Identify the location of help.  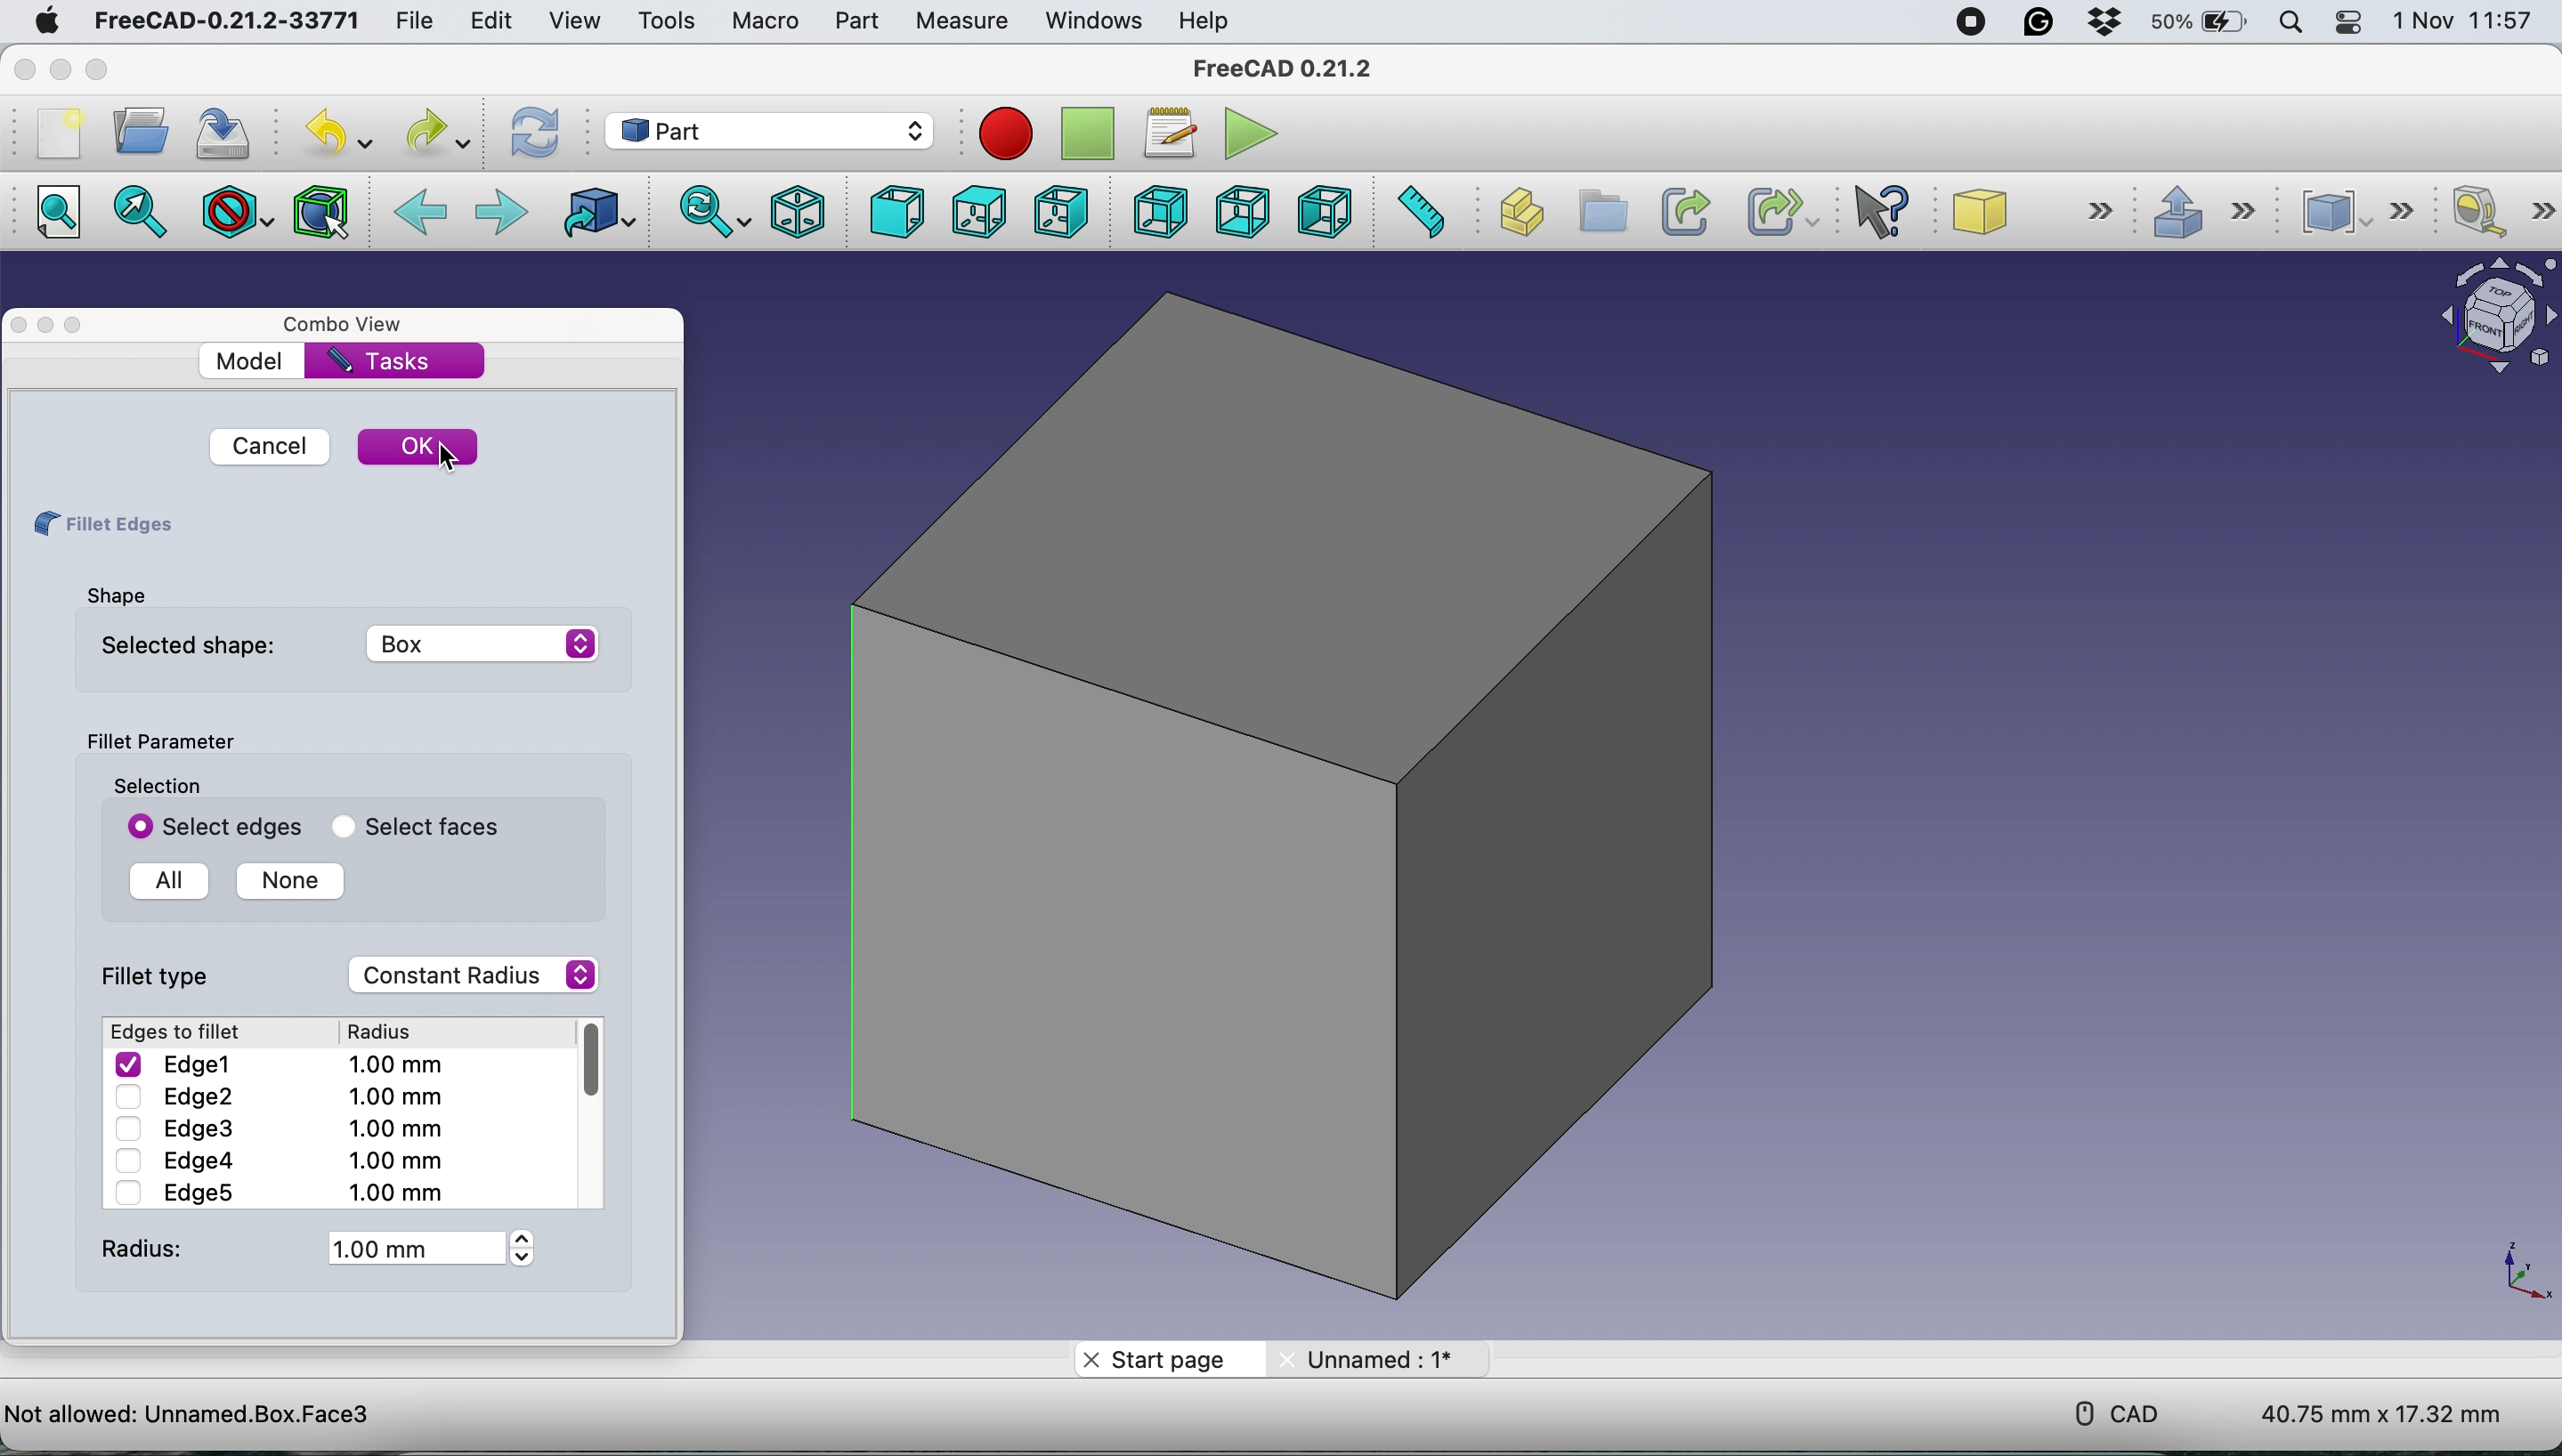
(1209, 22).